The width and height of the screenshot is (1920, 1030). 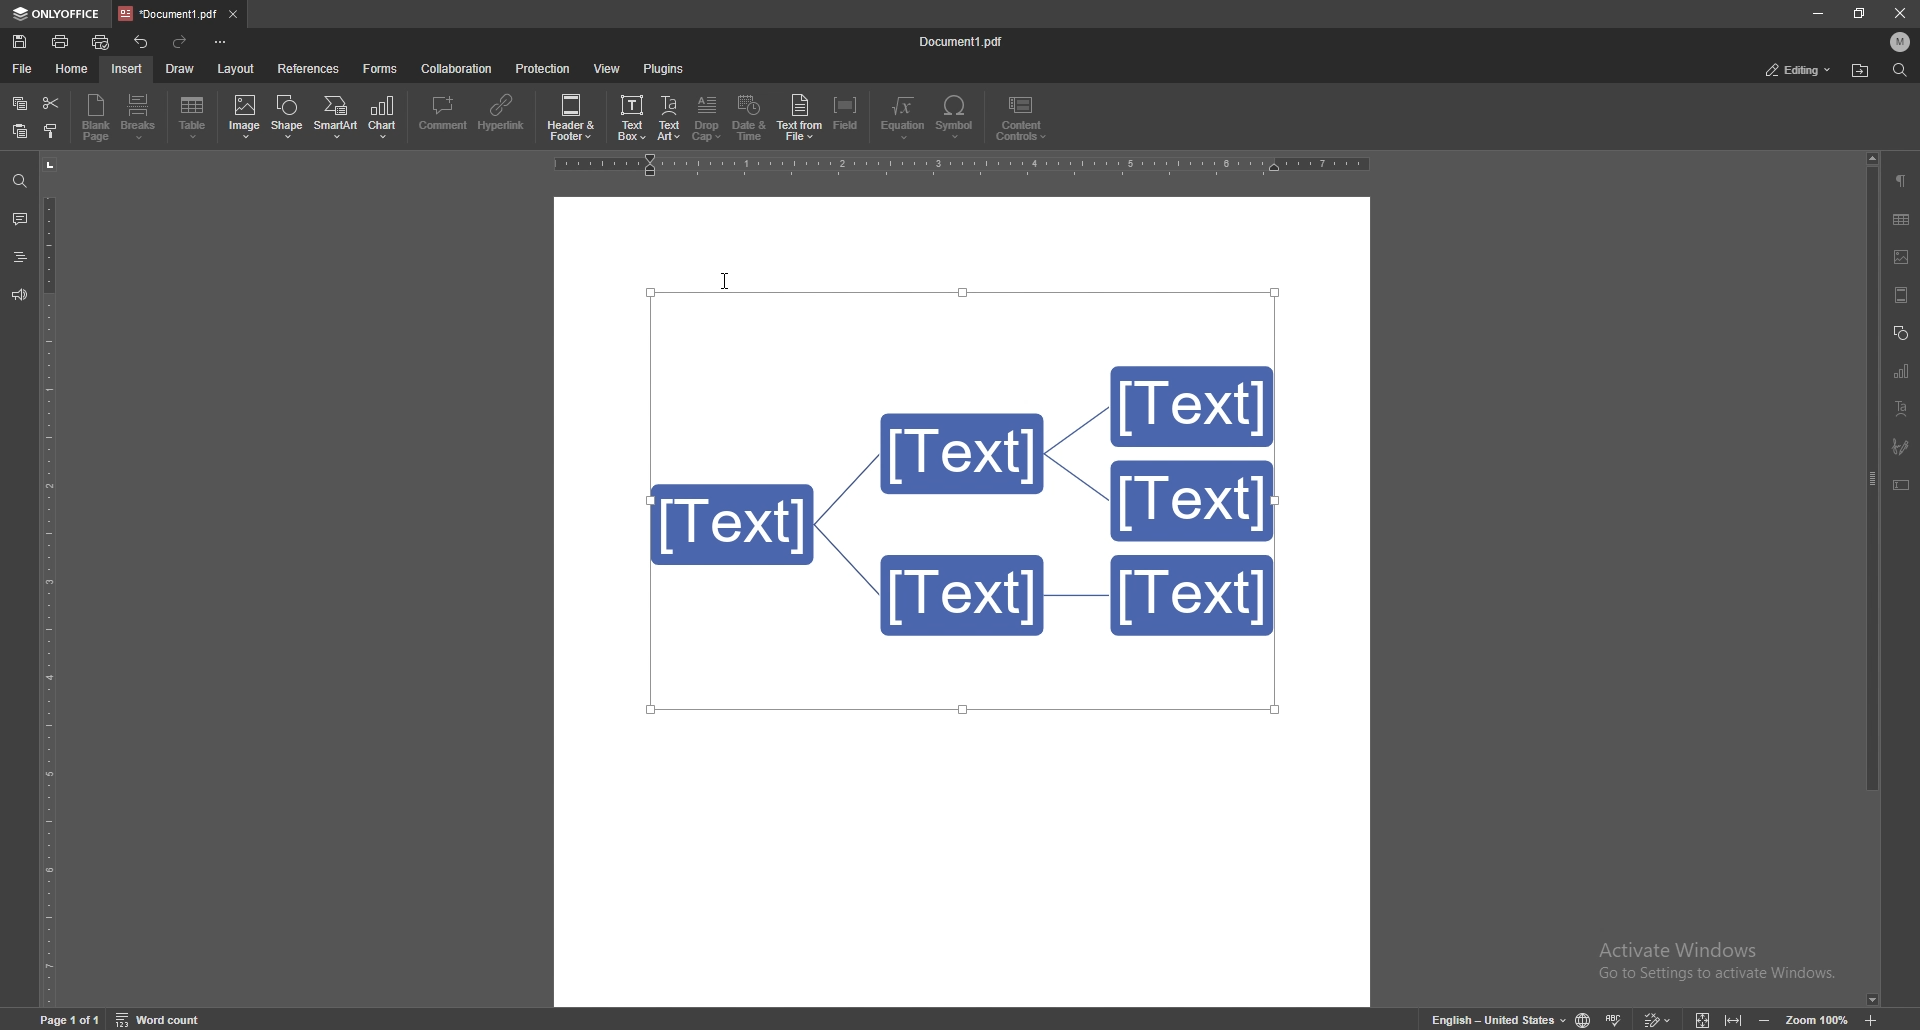 What do you see at coordinates (957, 117) in the screenshot?
I see `symbol` at bounding box center [957, 117].